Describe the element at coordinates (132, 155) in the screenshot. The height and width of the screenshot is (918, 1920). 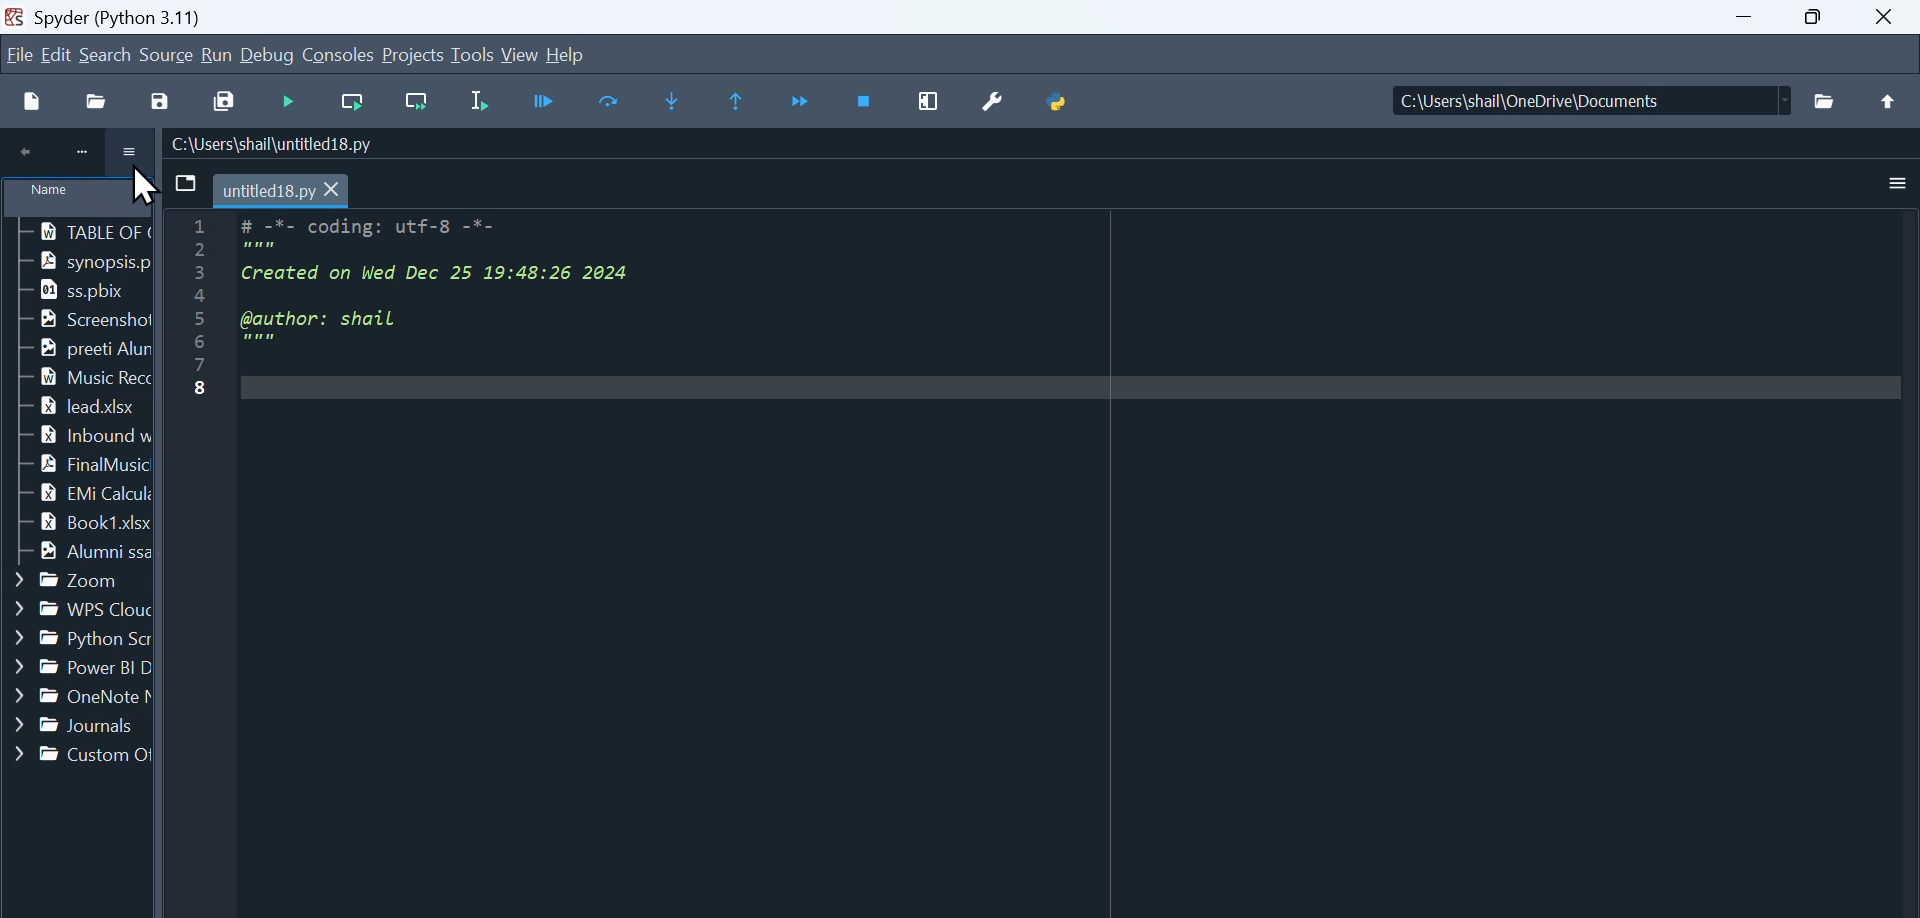
I see `more options` at that location.